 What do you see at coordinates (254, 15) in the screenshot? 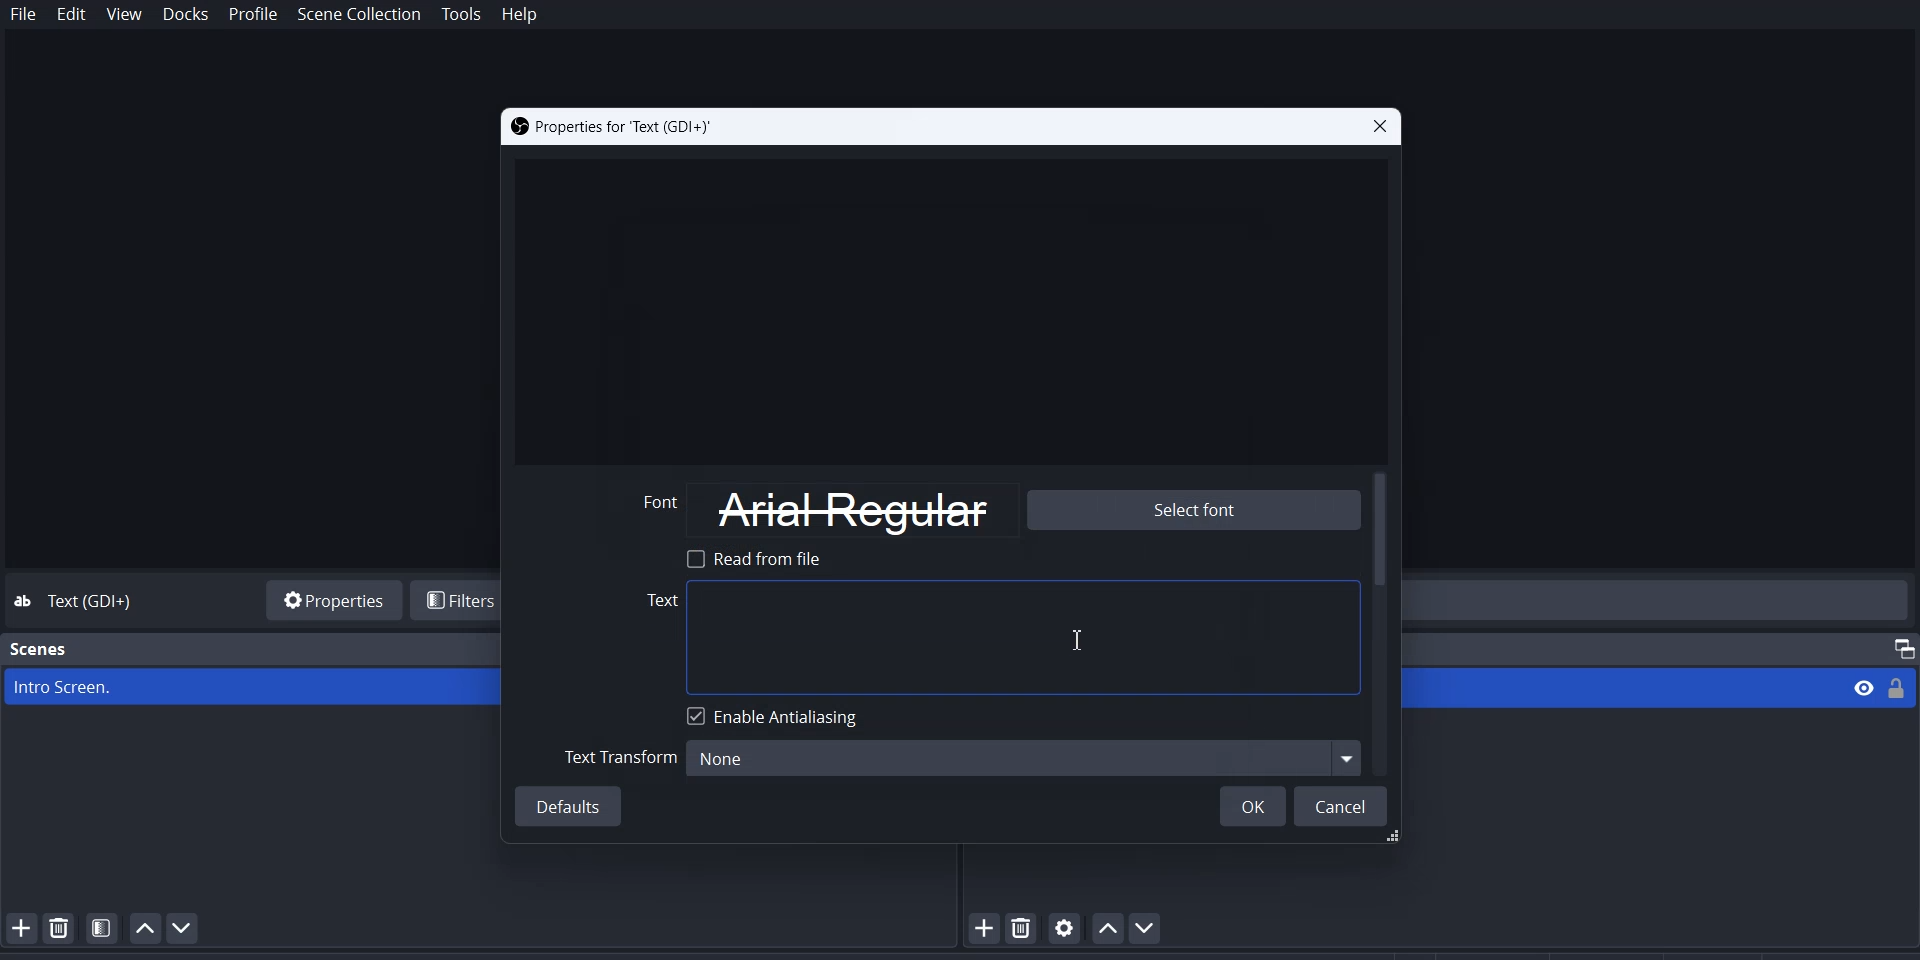
I see `Profile` at bounding box center [254, 15].